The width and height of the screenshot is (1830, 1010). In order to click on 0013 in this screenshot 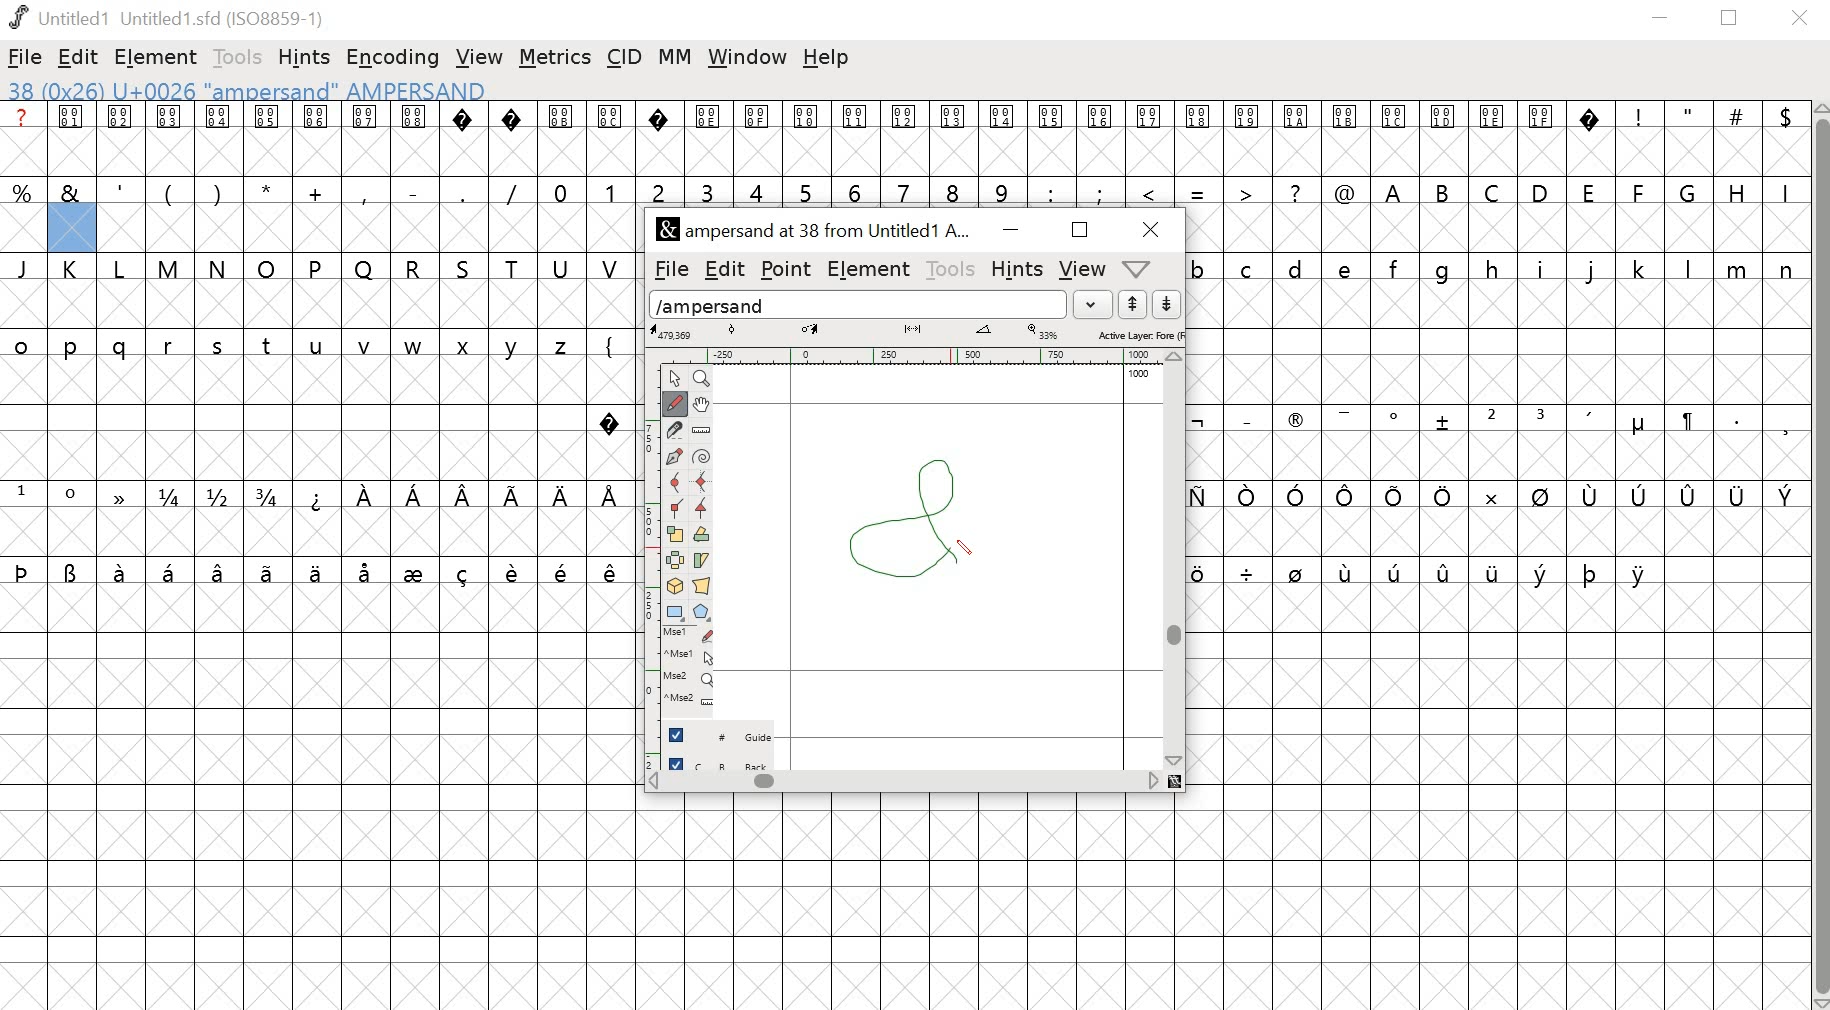, I will do `click(956, 139)`.